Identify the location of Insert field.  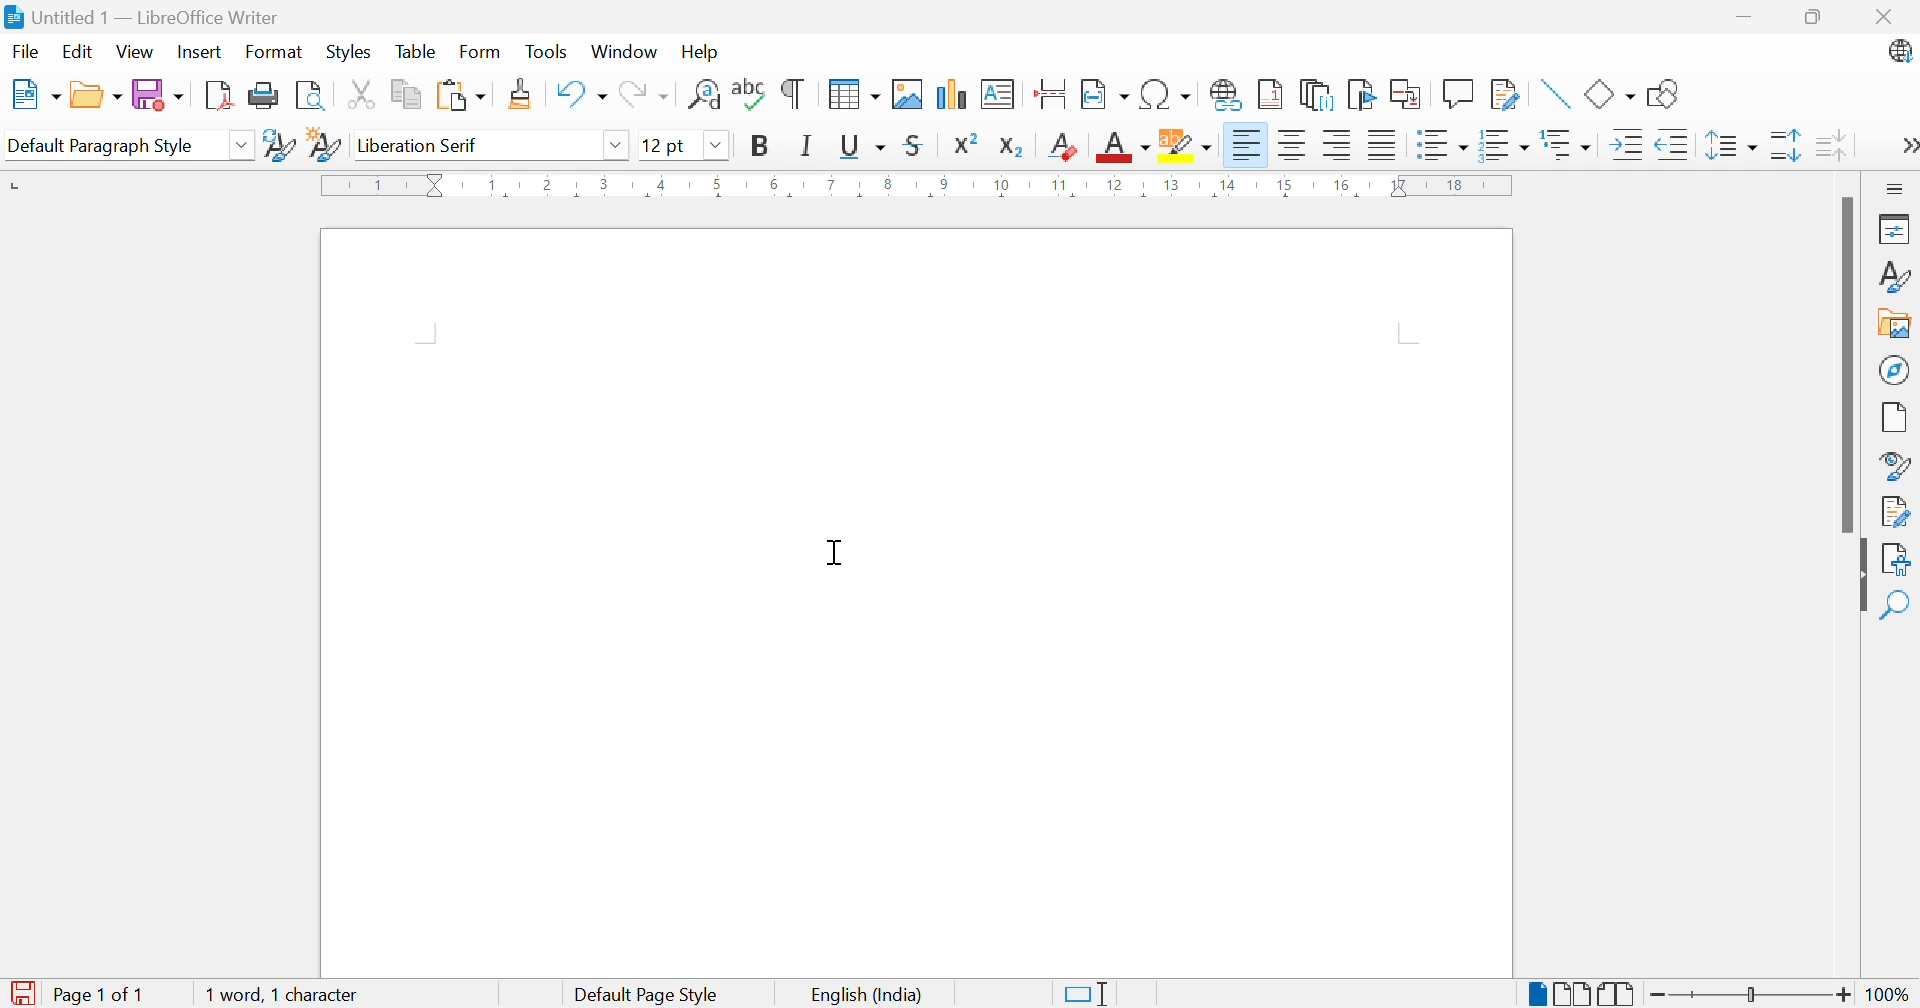
(1105, 92).